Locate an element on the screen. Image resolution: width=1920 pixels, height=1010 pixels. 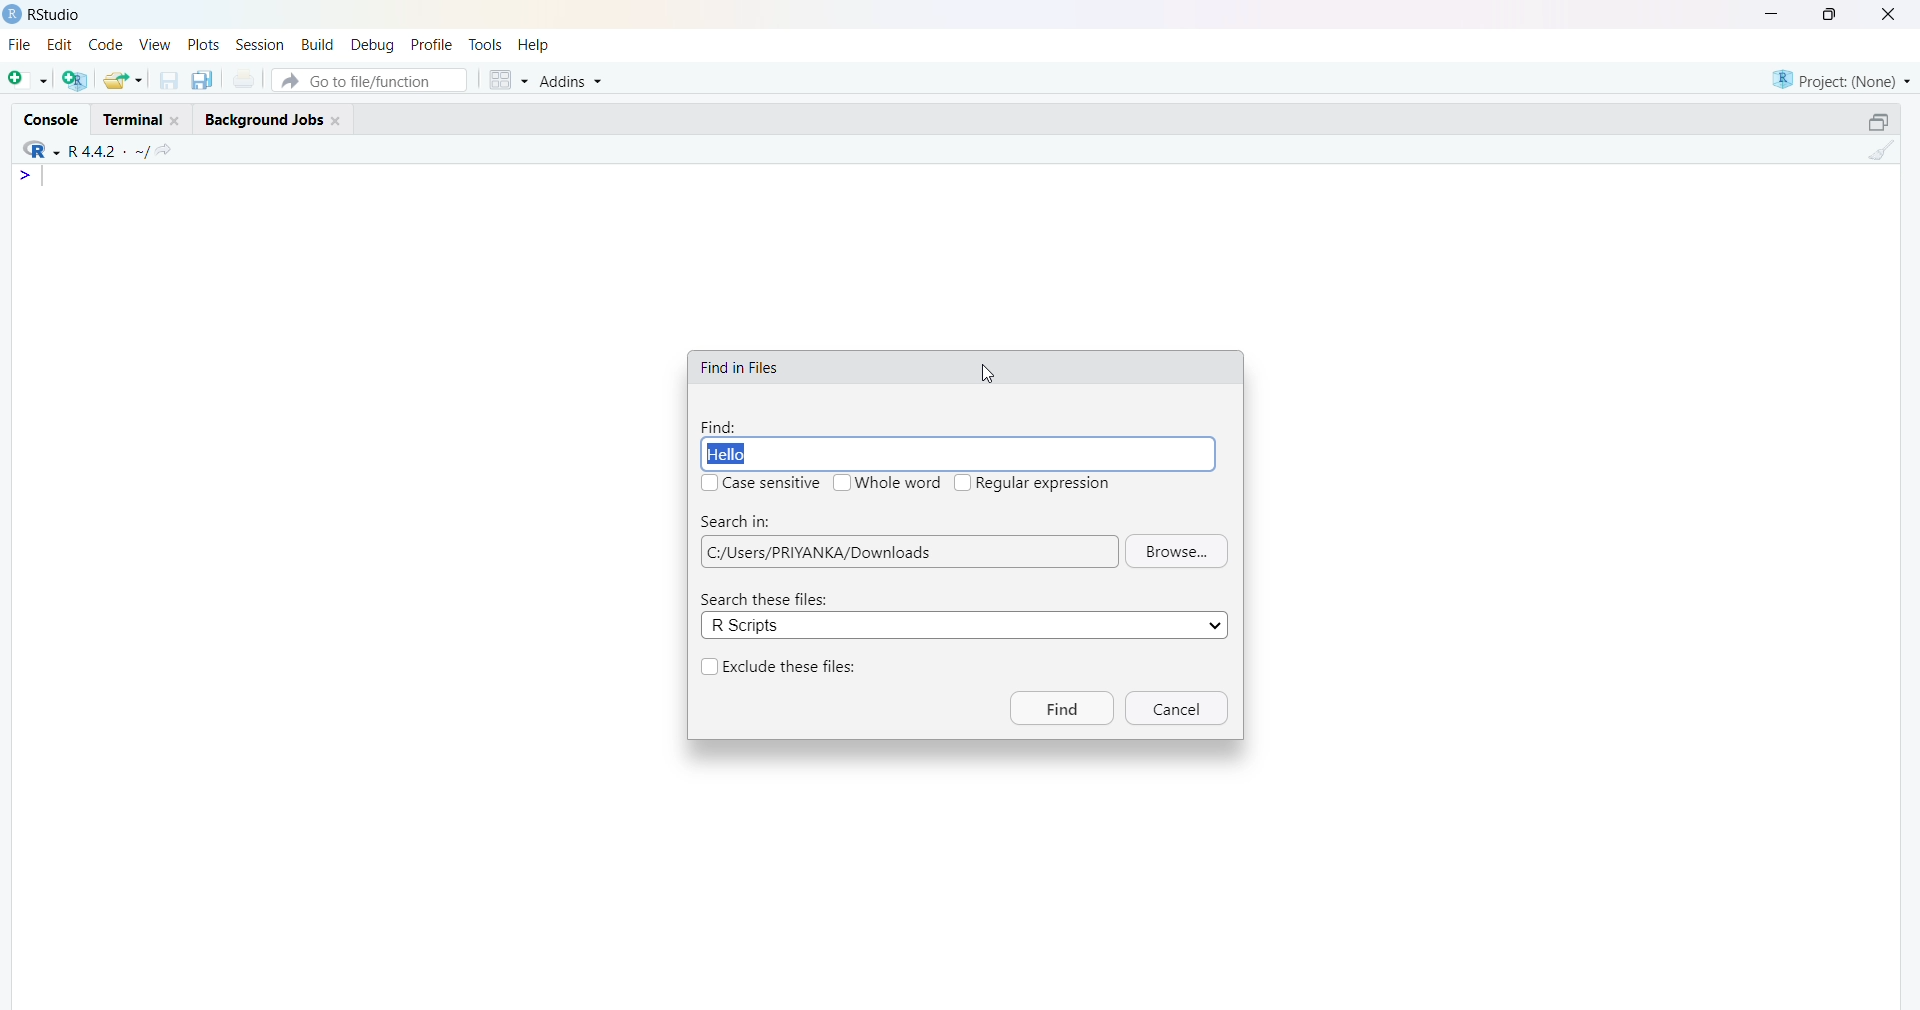
go to file/function is located at coordinates (371, 80).